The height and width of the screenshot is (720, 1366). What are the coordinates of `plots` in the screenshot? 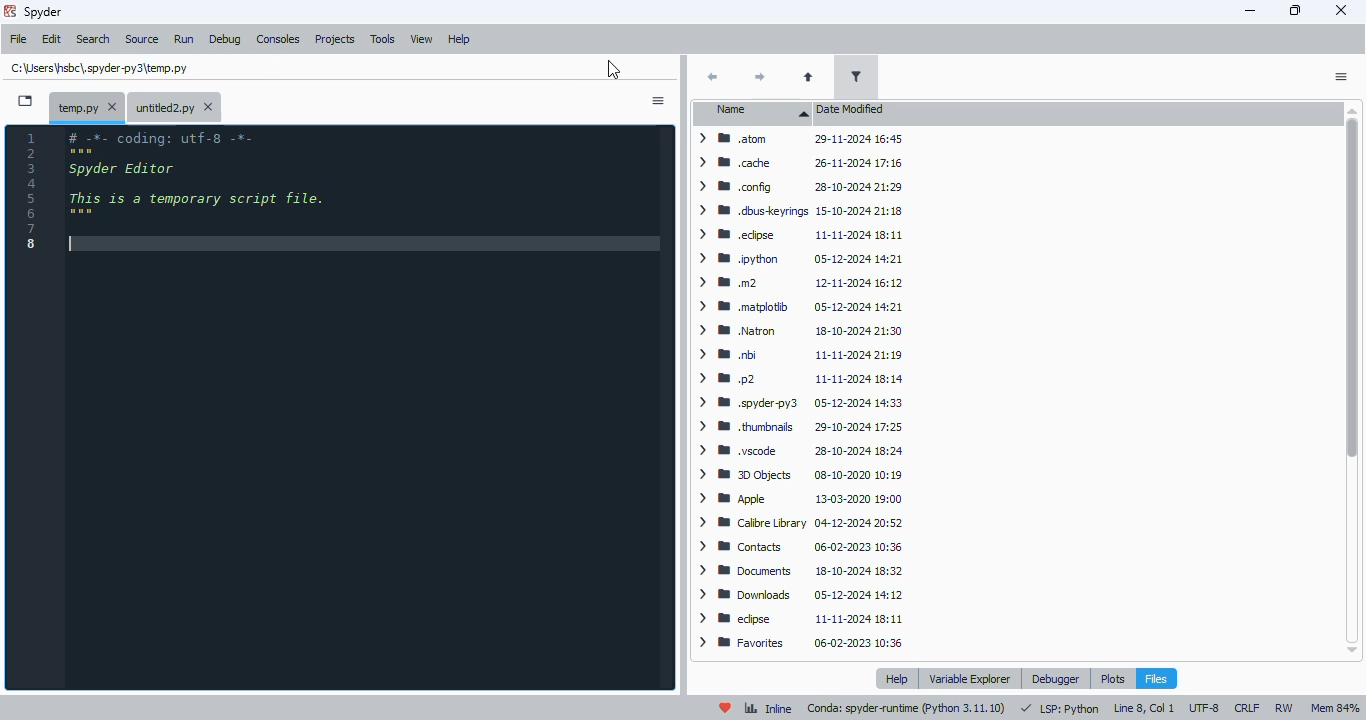 It's located at (1112, 678).